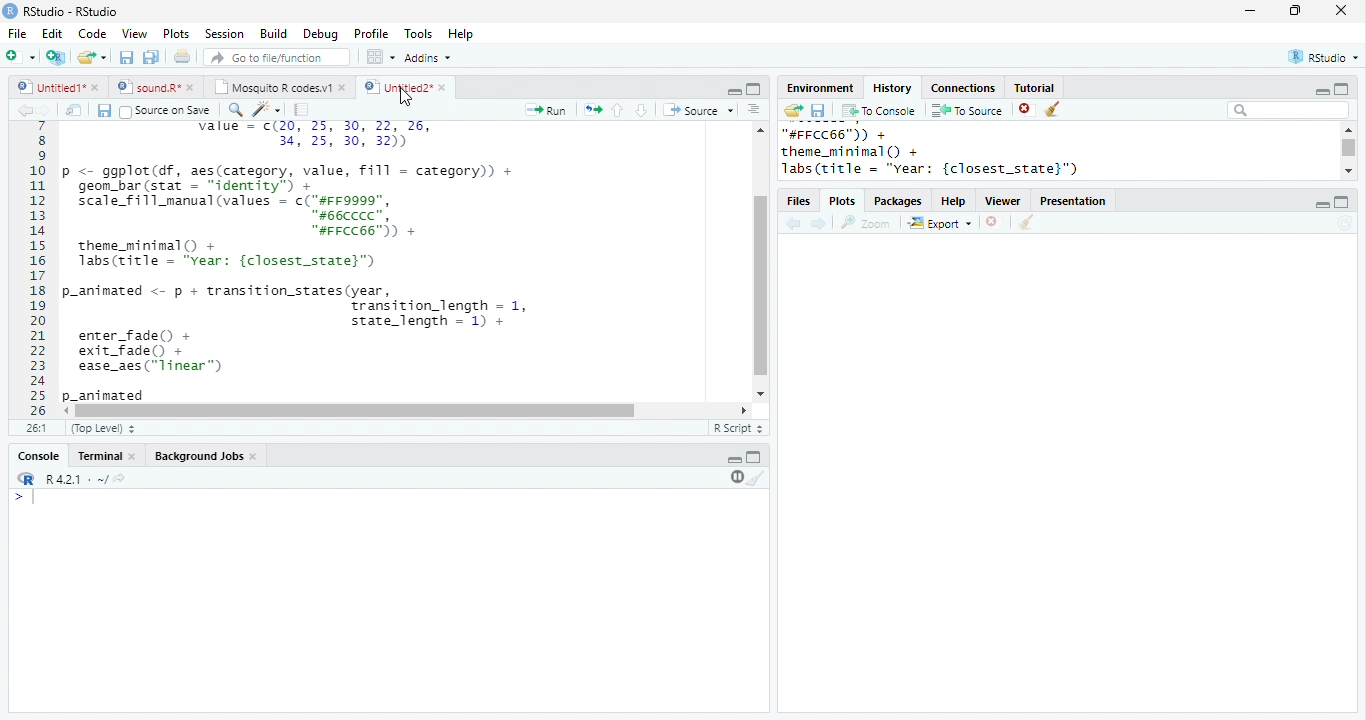 This screenshot has width=1366, height=720. Describe the element at coordinates (19, 34) in the screenshot. I see `File` at that location.